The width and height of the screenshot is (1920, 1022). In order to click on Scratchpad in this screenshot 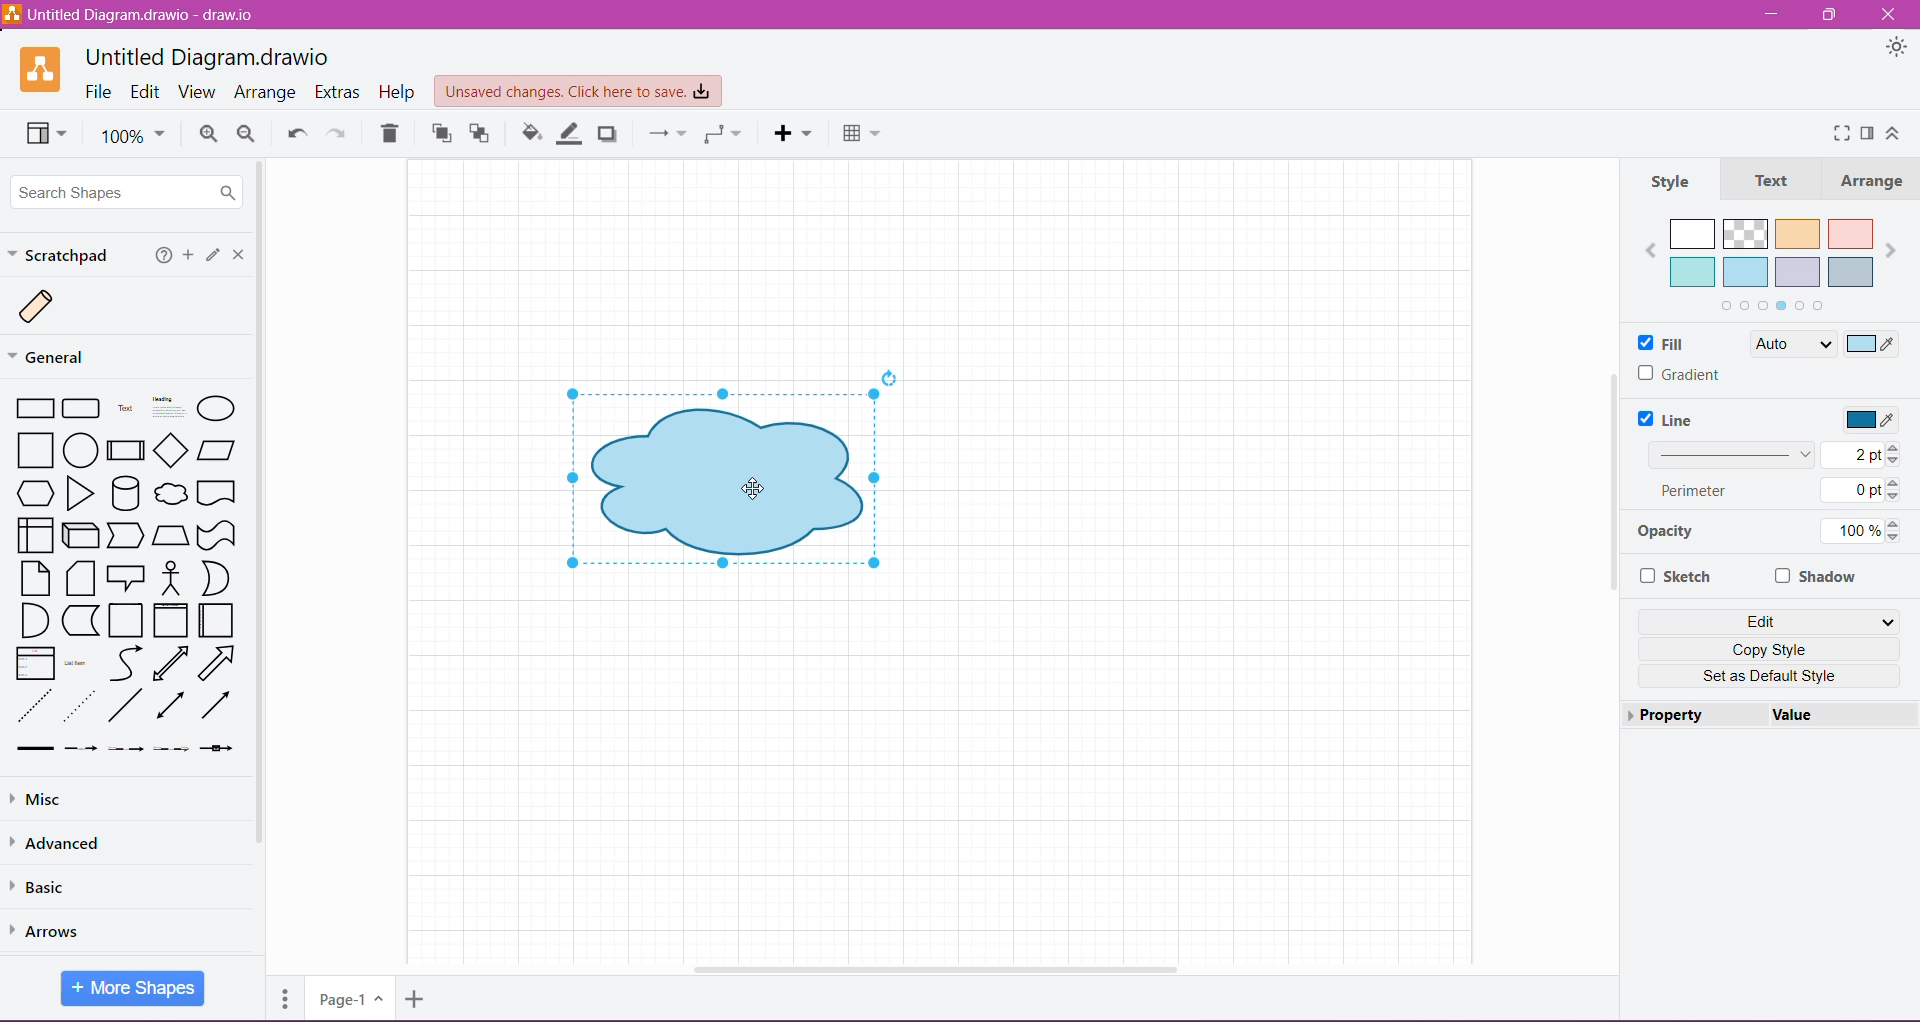, I will do `click(62, 255)`.